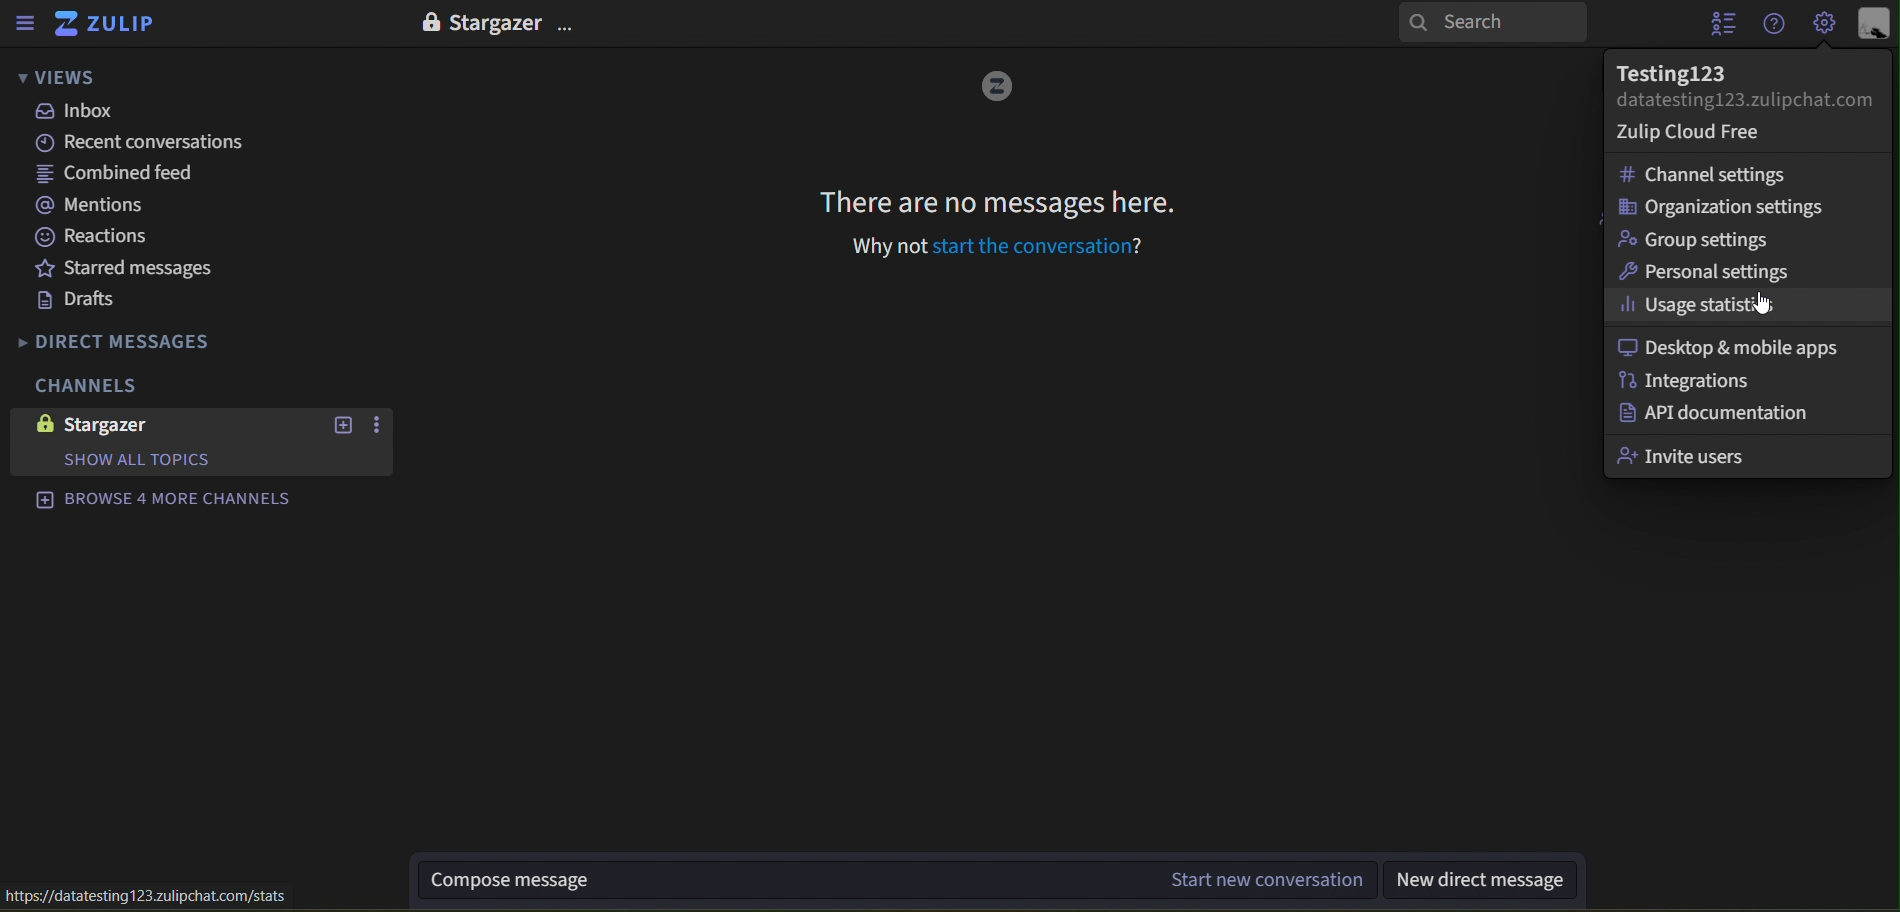 Image resolution: width=1900 pixels, height=912 pixels. Describe the element at coordinates (70, 76) in the screenshot. I see `views` at that location.